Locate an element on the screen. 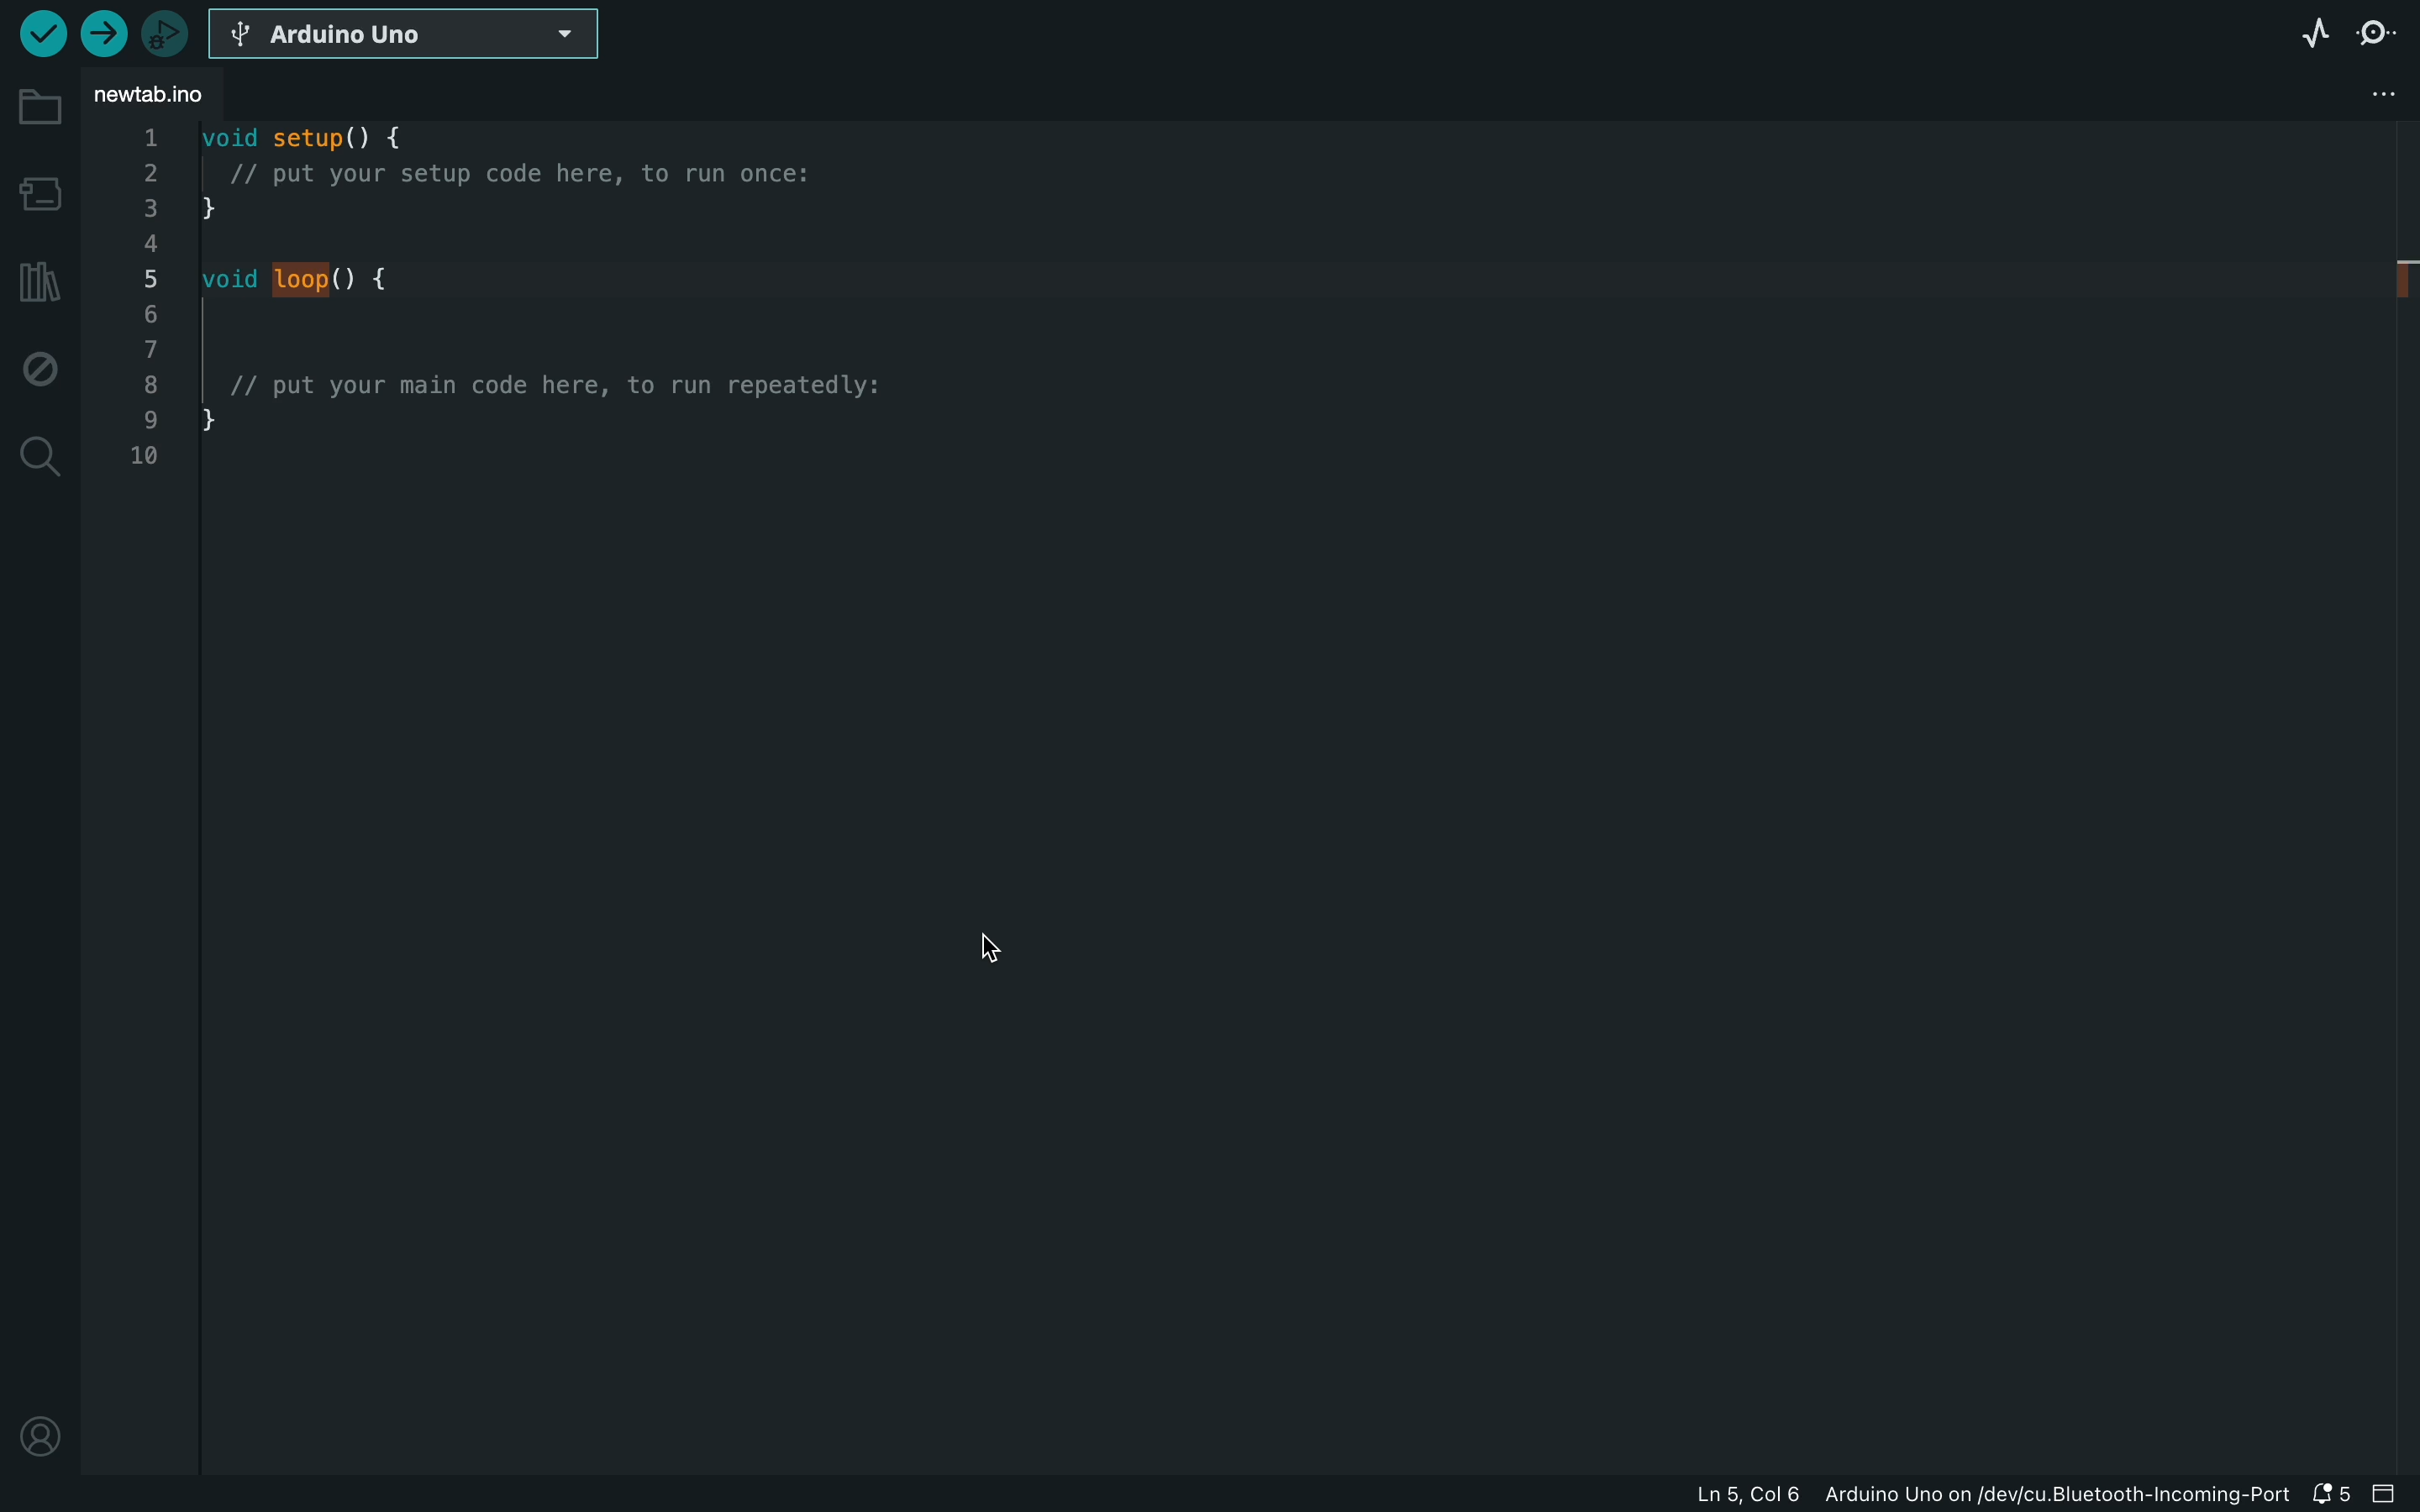 This screenshot has width=2420, height=1512. upload is located at coordinates (103, 36).